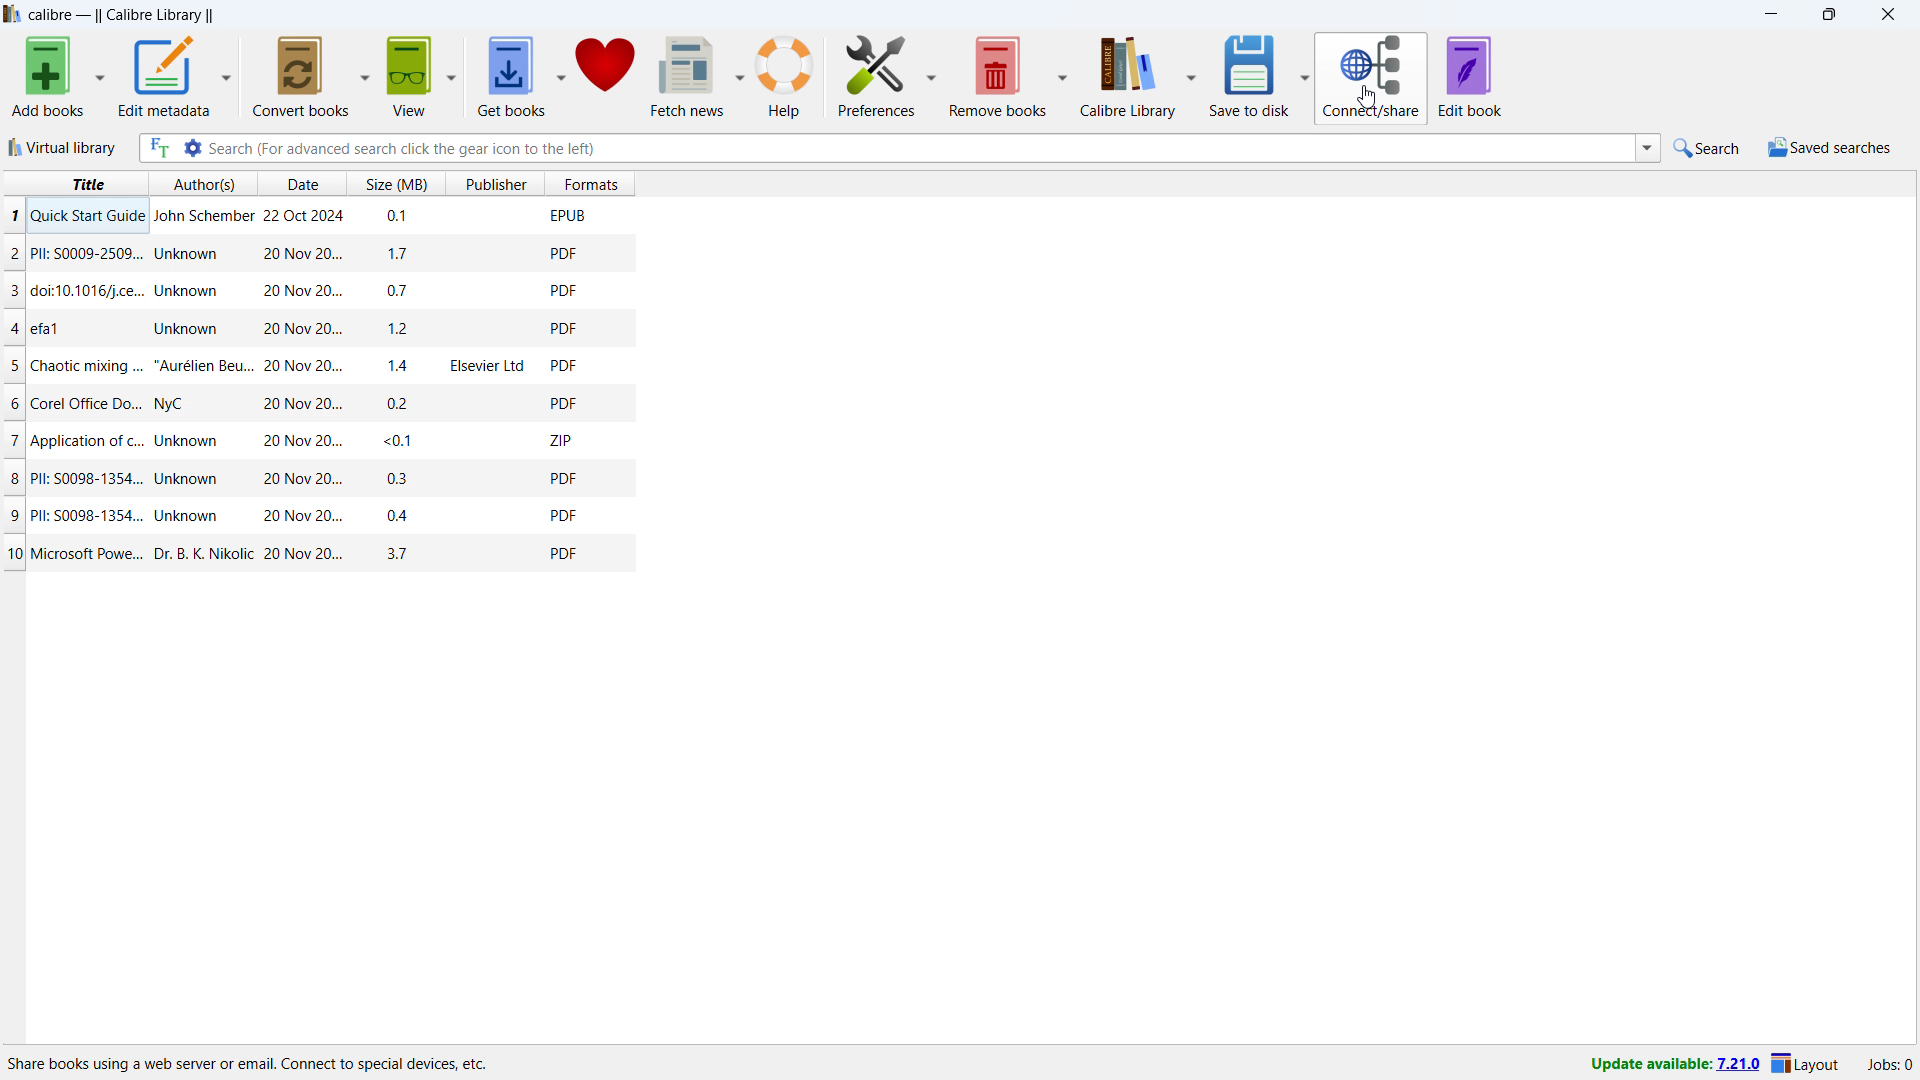 The image size is (1920, 1080). Describe the element at coordinates (192, 147) in the screenshot. I see `advanced search` at that location.